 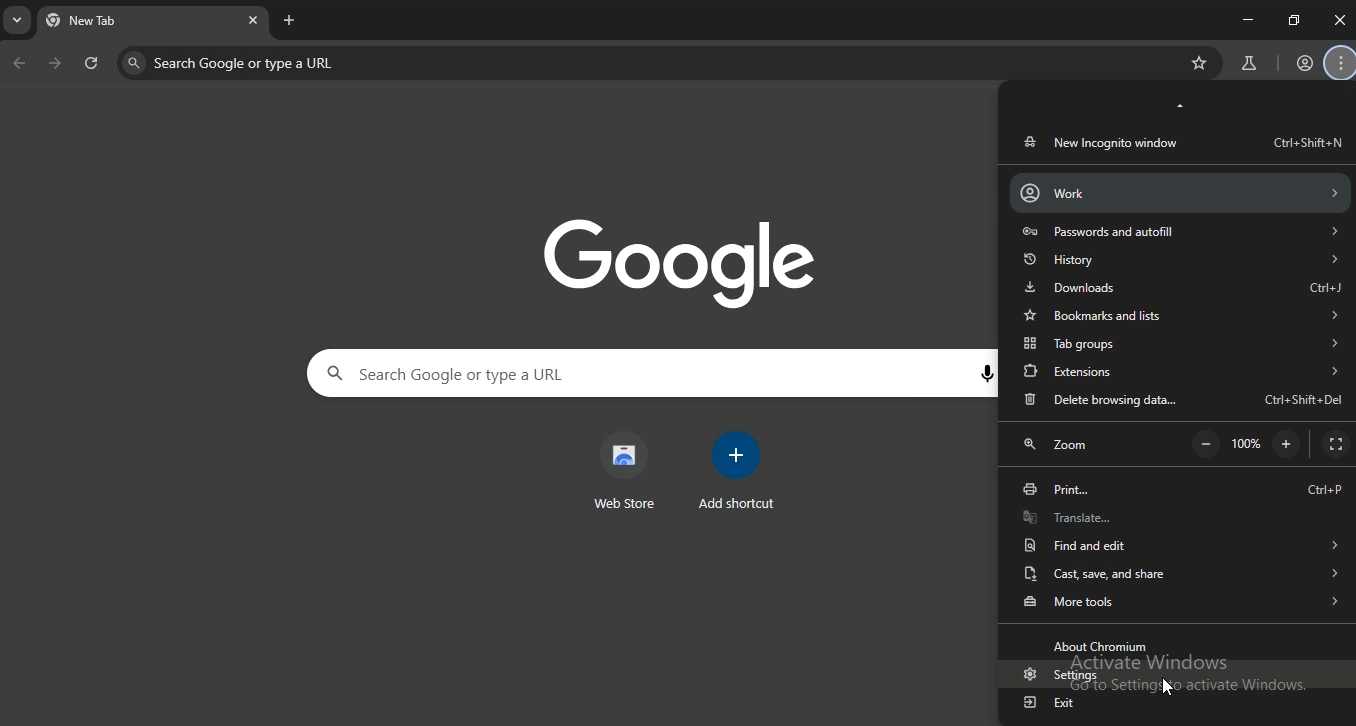 What do you see at coordinates (1169, 688) in the screenshot?
I see `cursor` at bounding box center [1169, 688].